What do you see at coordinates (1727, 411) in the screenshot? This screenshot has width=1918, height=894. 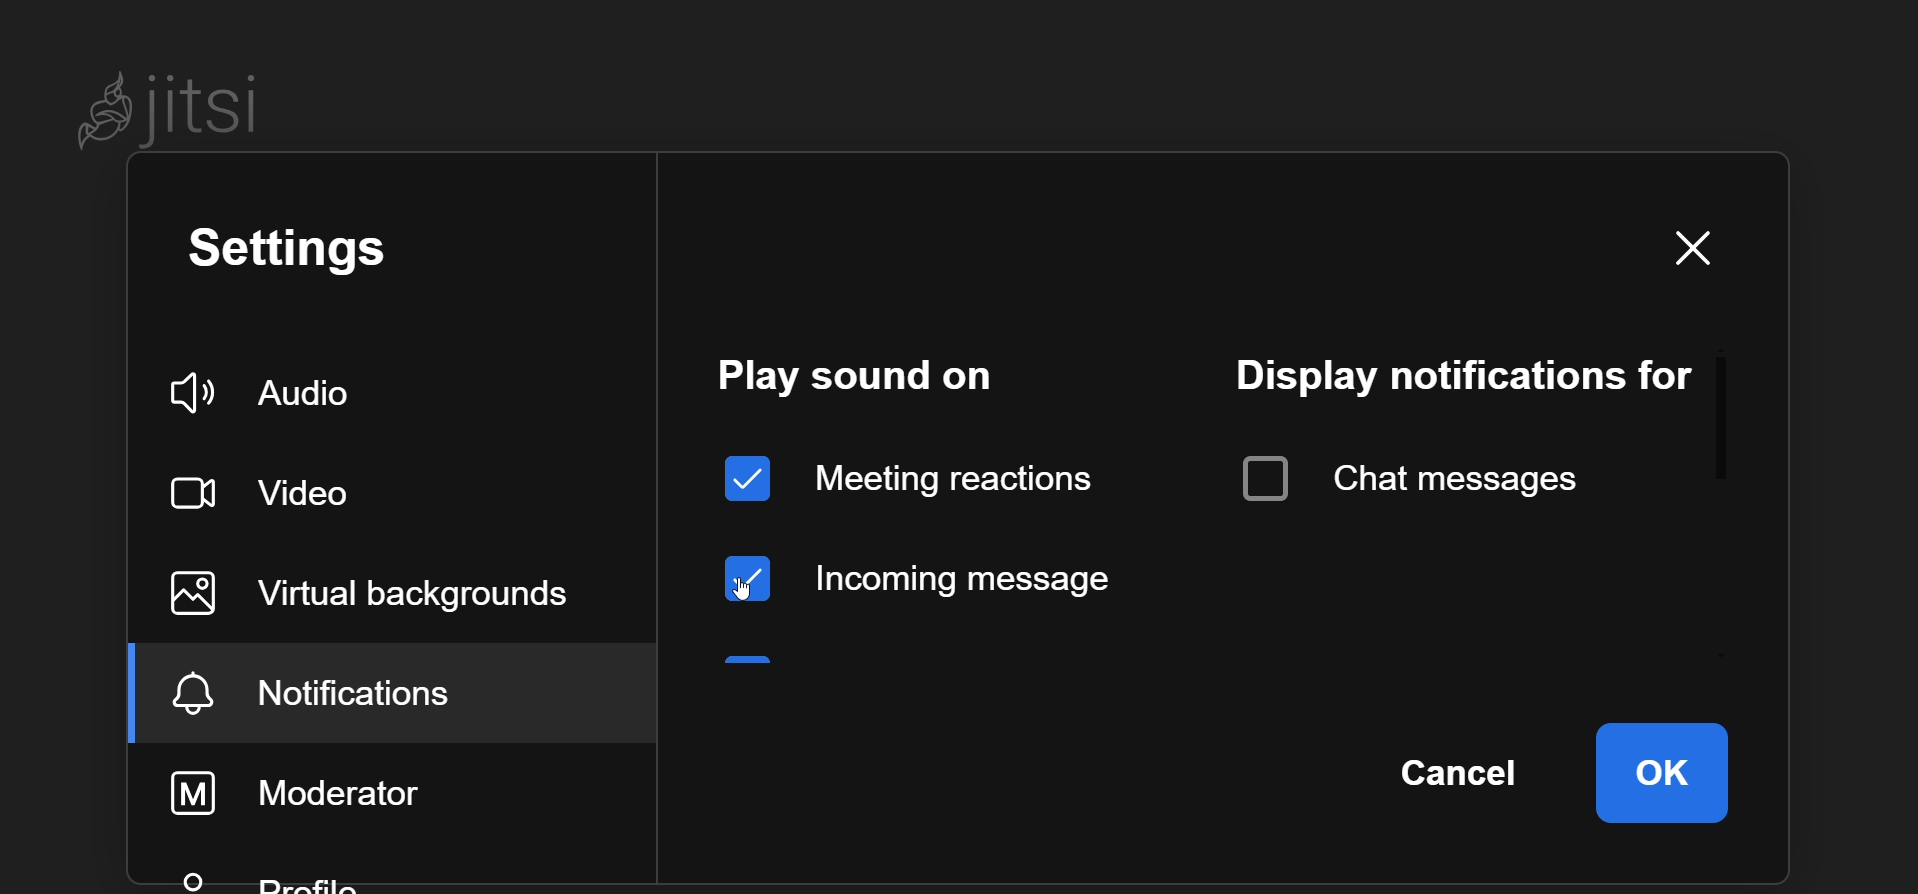 I see `scroll bar` at bounding box center [1727, 411].